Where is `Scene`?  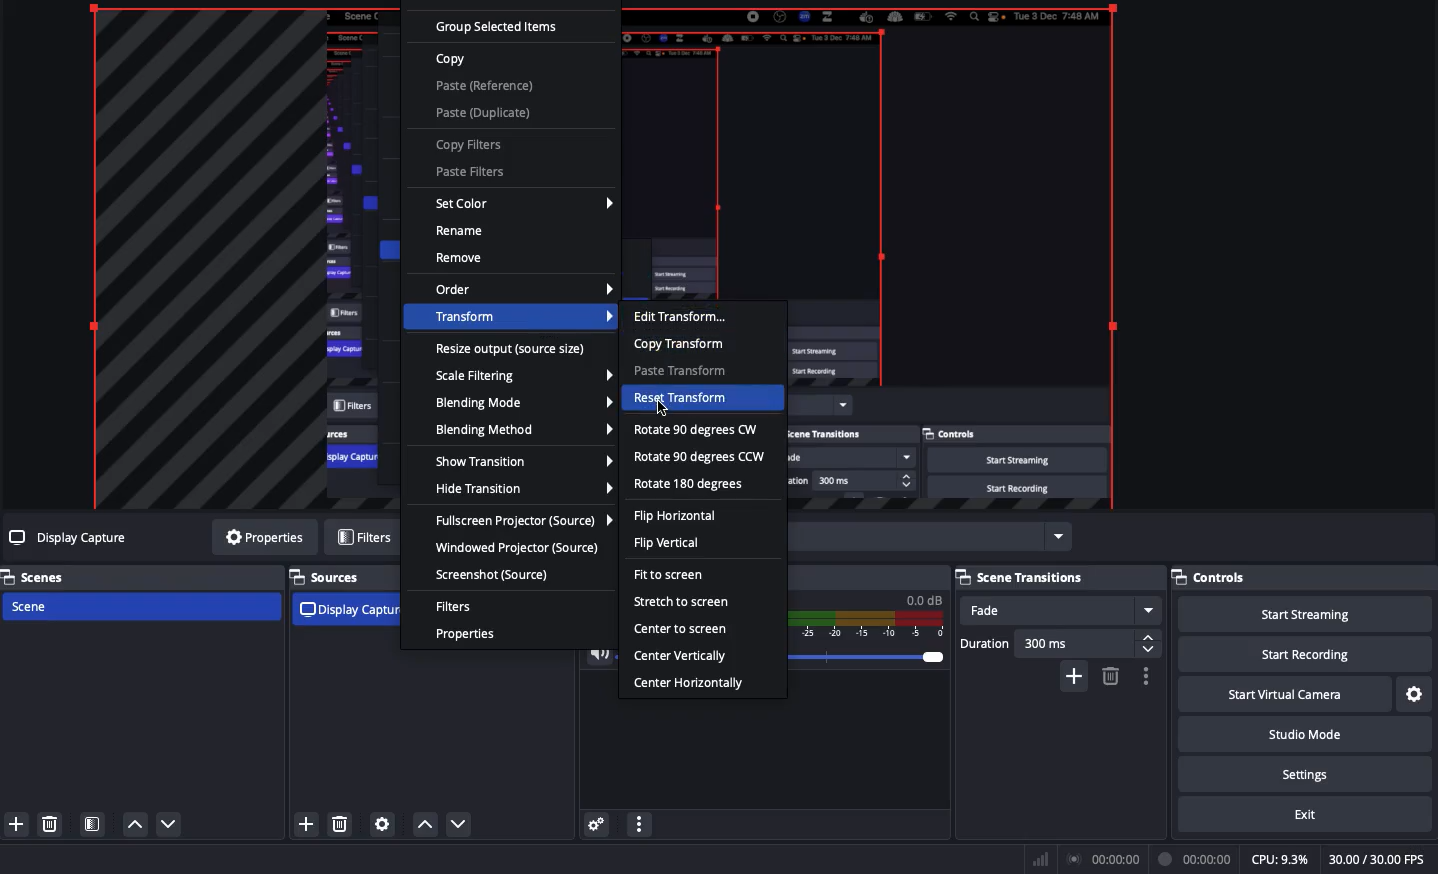 Scene is located at coordinates (143, 606).